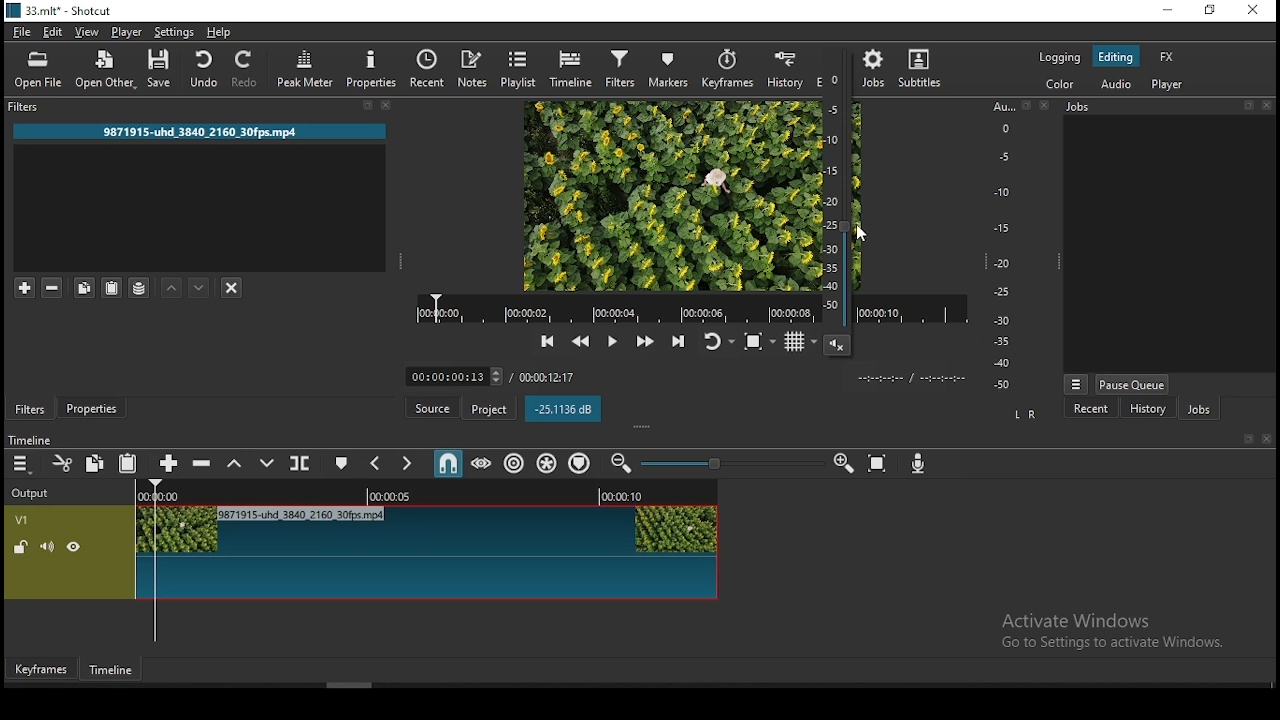 This screenshot has height=720, width=1280. Describe the element at coordinates (92, 408) in the screenshot. I see `properties` at that location.